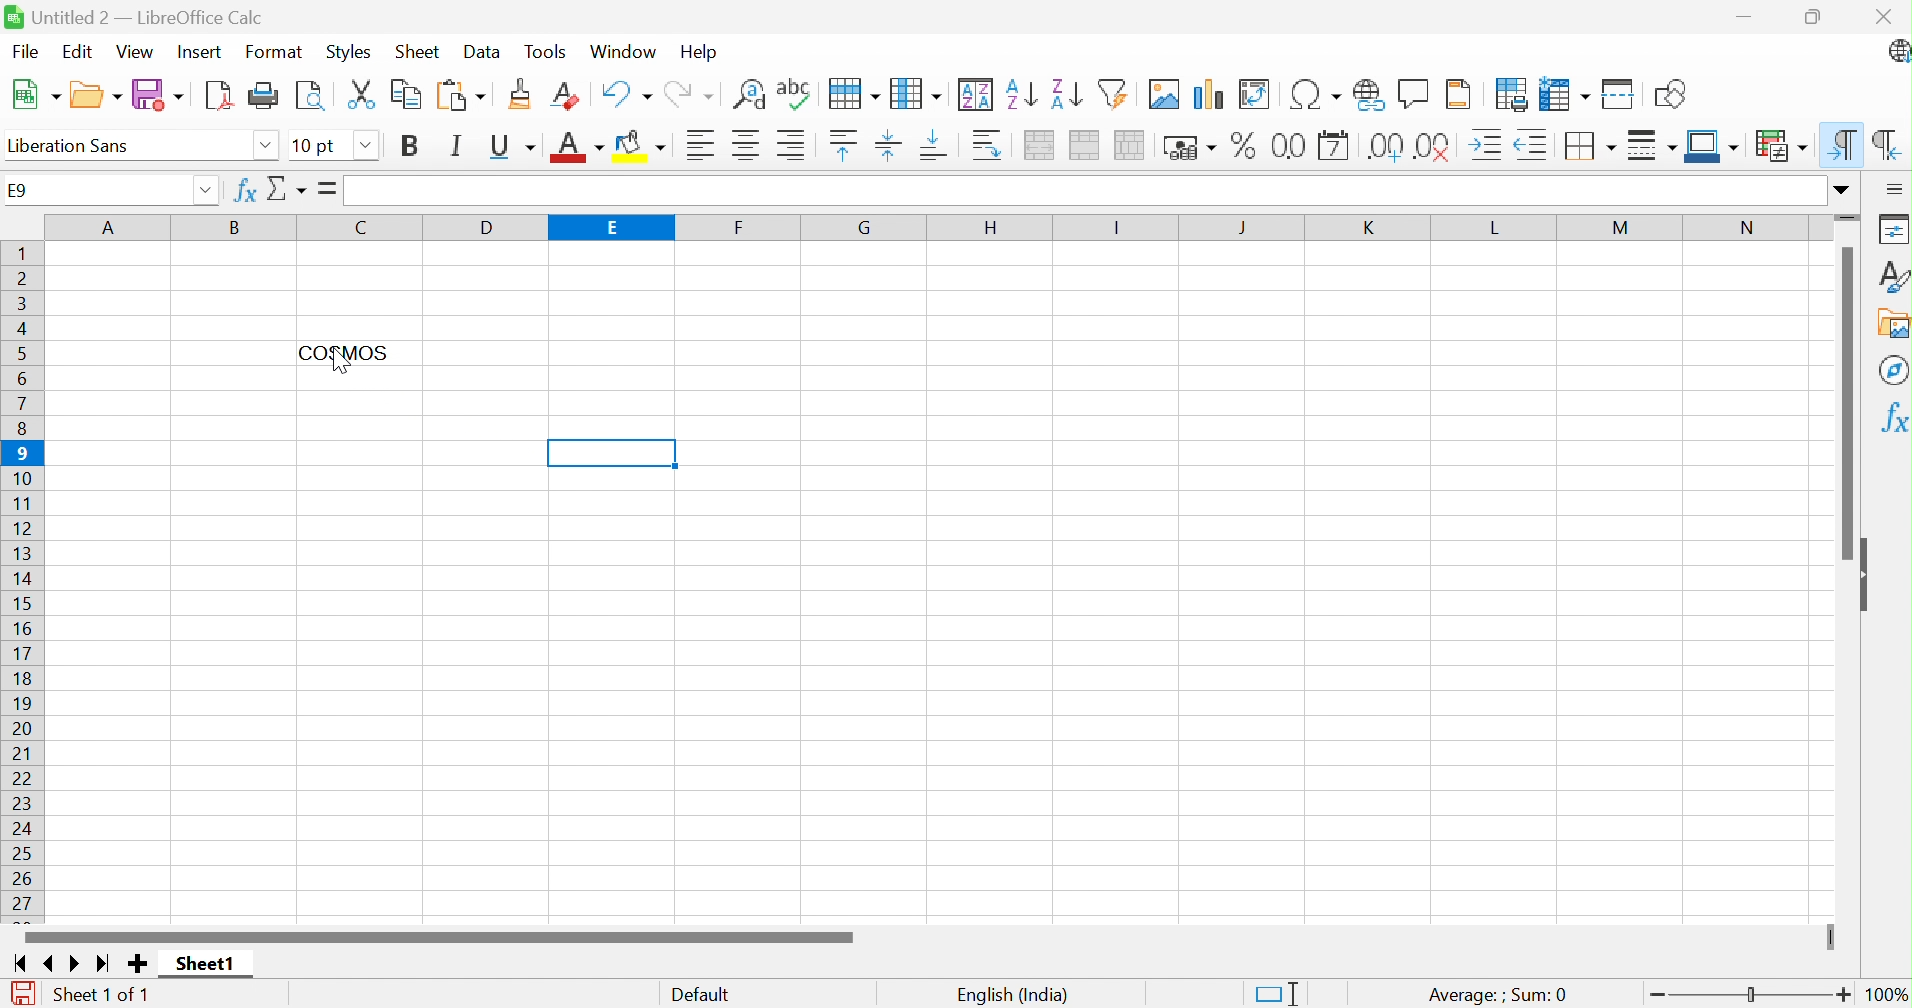 This screenshot has width=1912, height=1008. I want to click on Toggle print as preview, so click(308, 99).